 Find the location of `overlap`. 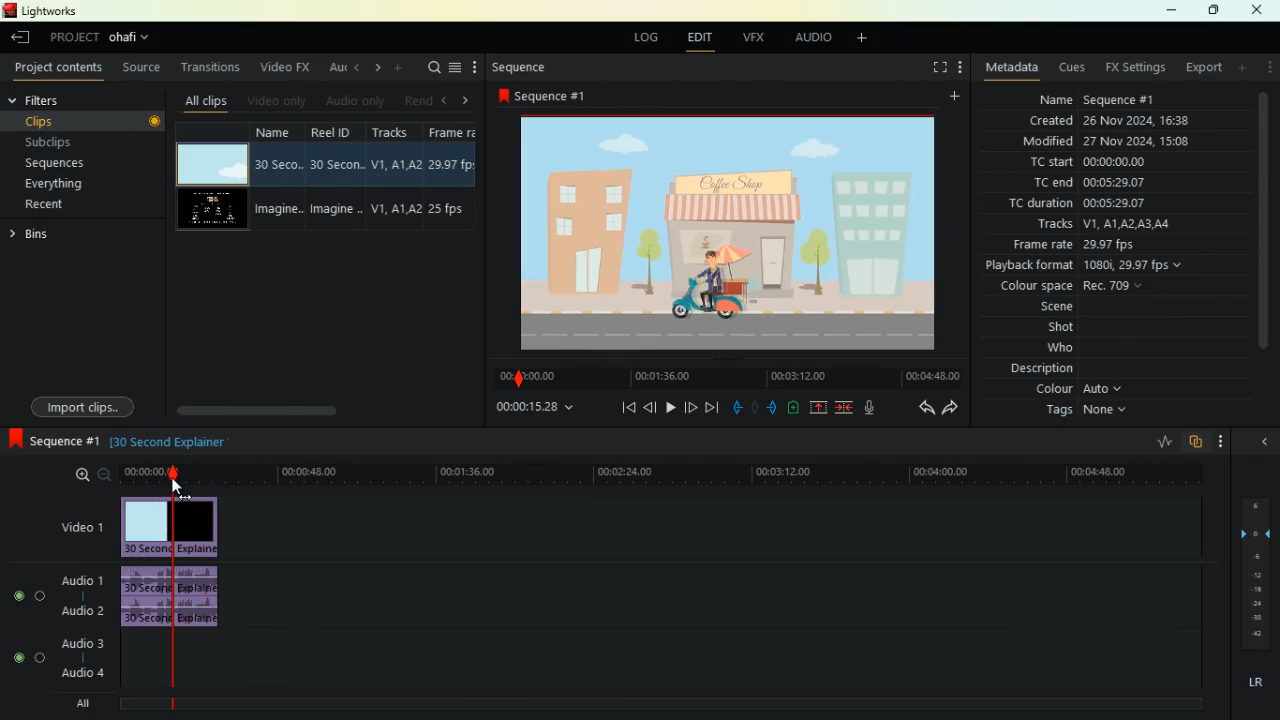

overlap is located at coordinates (1196, 441).